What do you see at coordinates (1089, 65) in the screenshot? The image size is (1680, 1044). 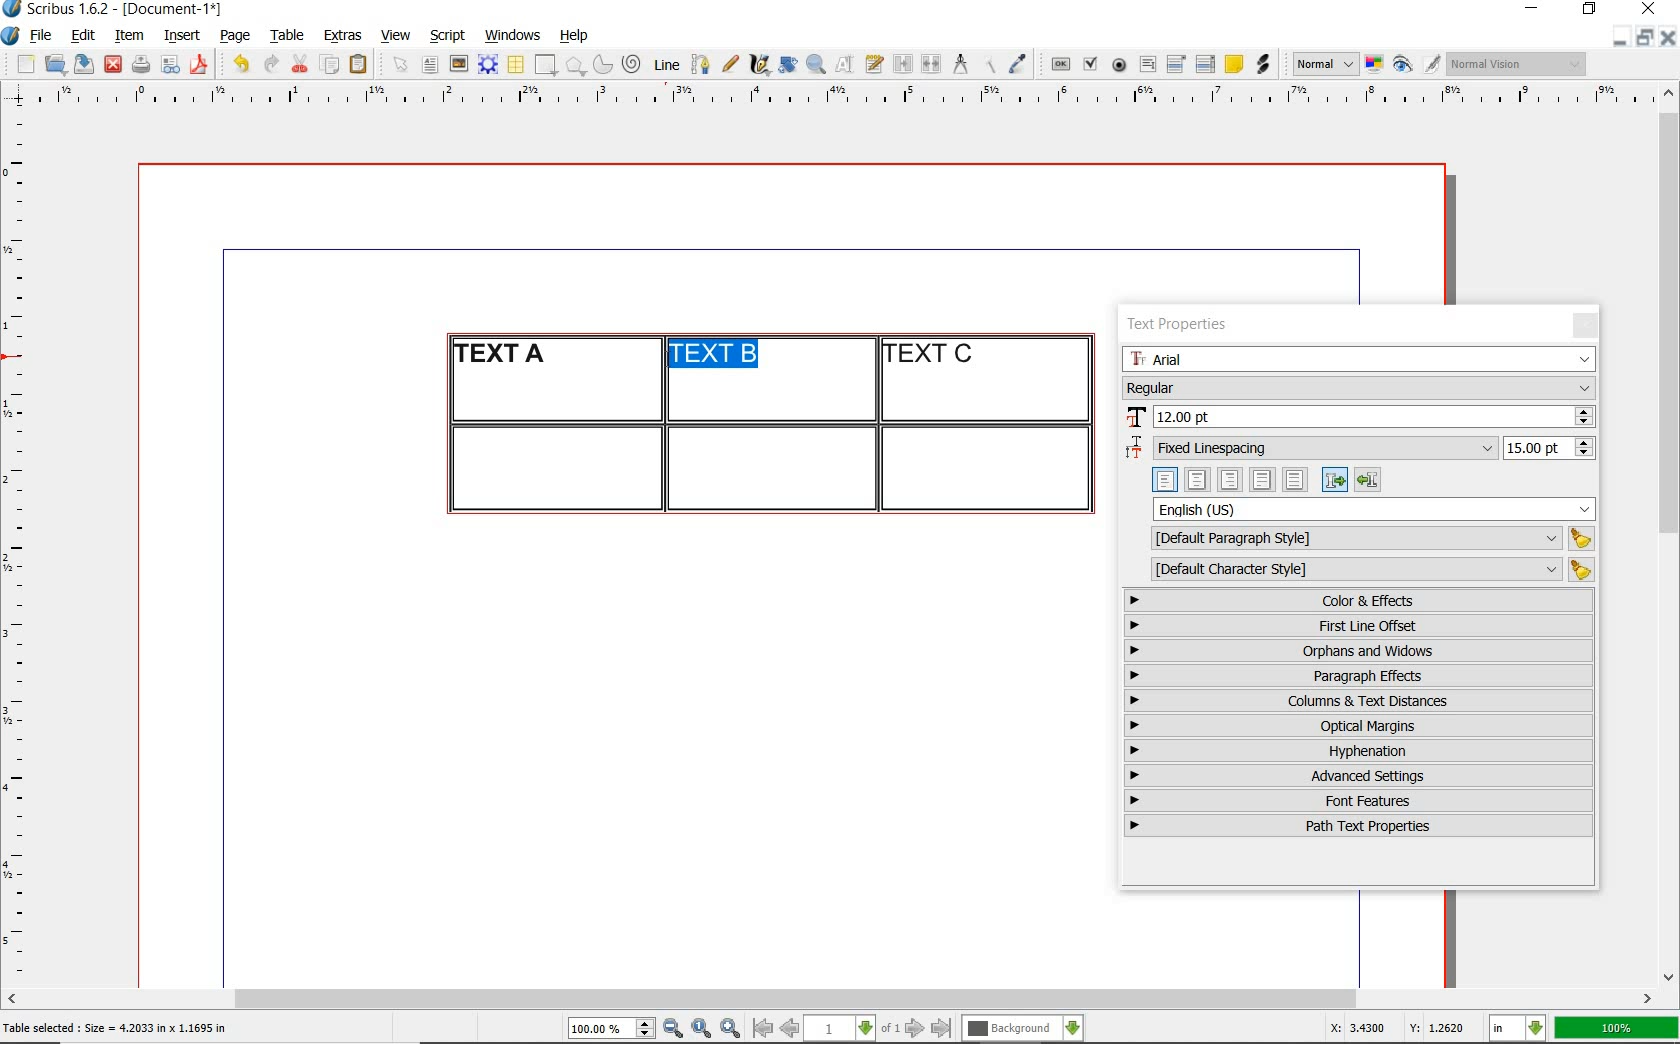 I see `pdf check box` at bounding box center [1089, 65].